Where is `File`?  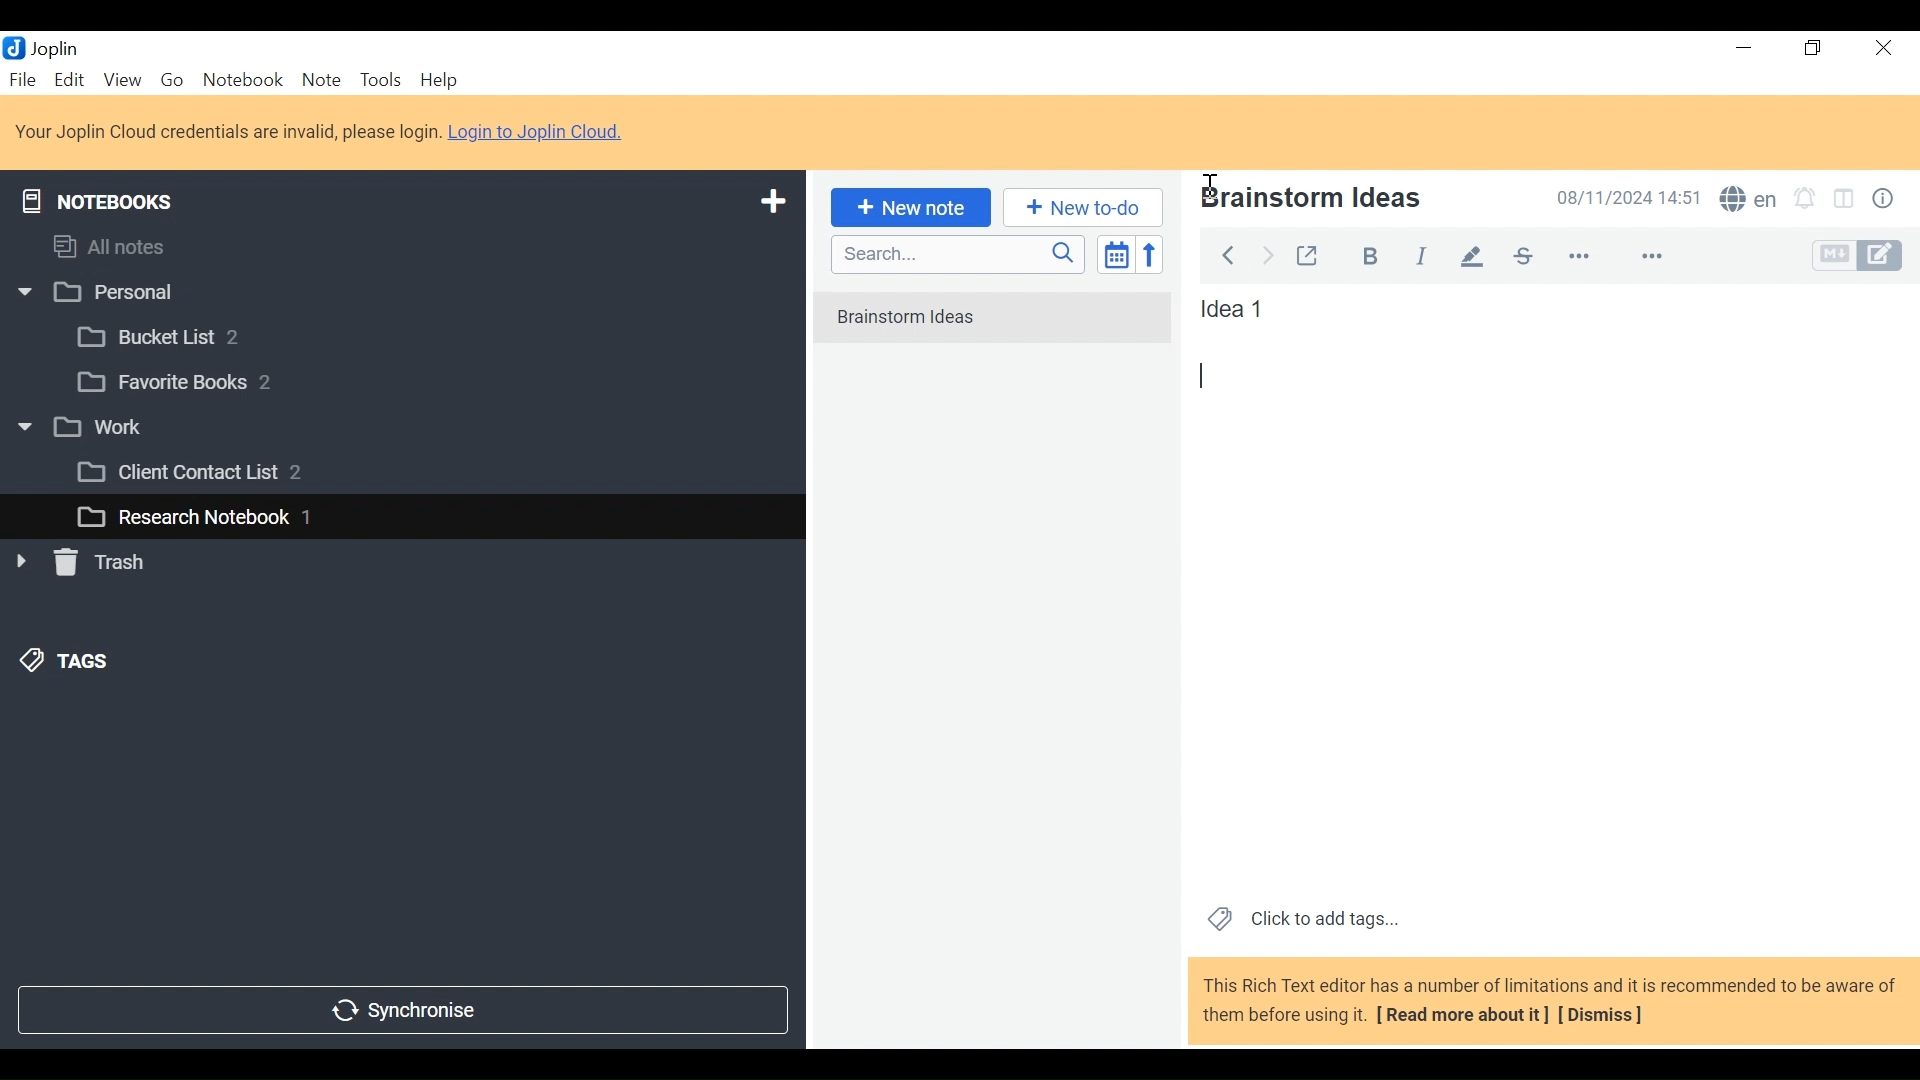 File is located at coordinates (25, 79).